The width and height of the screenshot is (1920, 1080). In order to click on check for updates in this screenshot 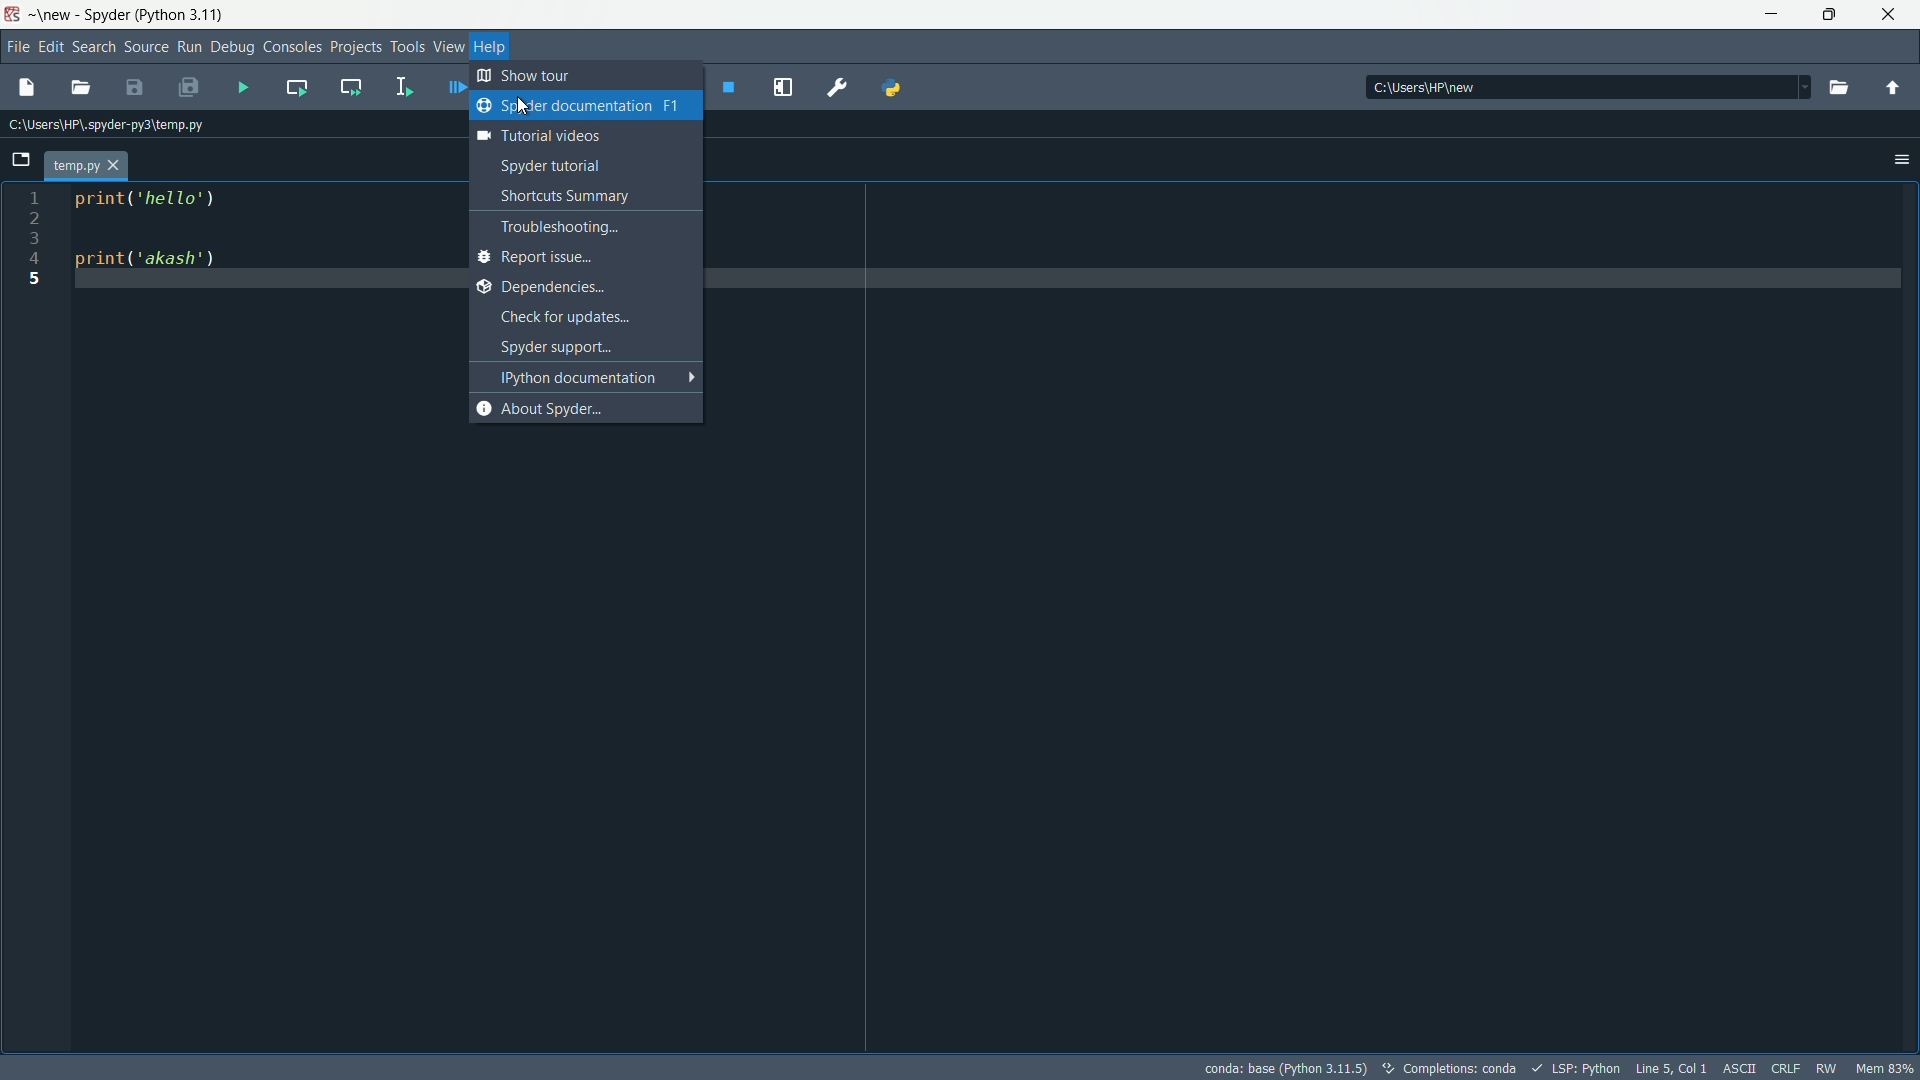, I will do `click(587, 317)`.